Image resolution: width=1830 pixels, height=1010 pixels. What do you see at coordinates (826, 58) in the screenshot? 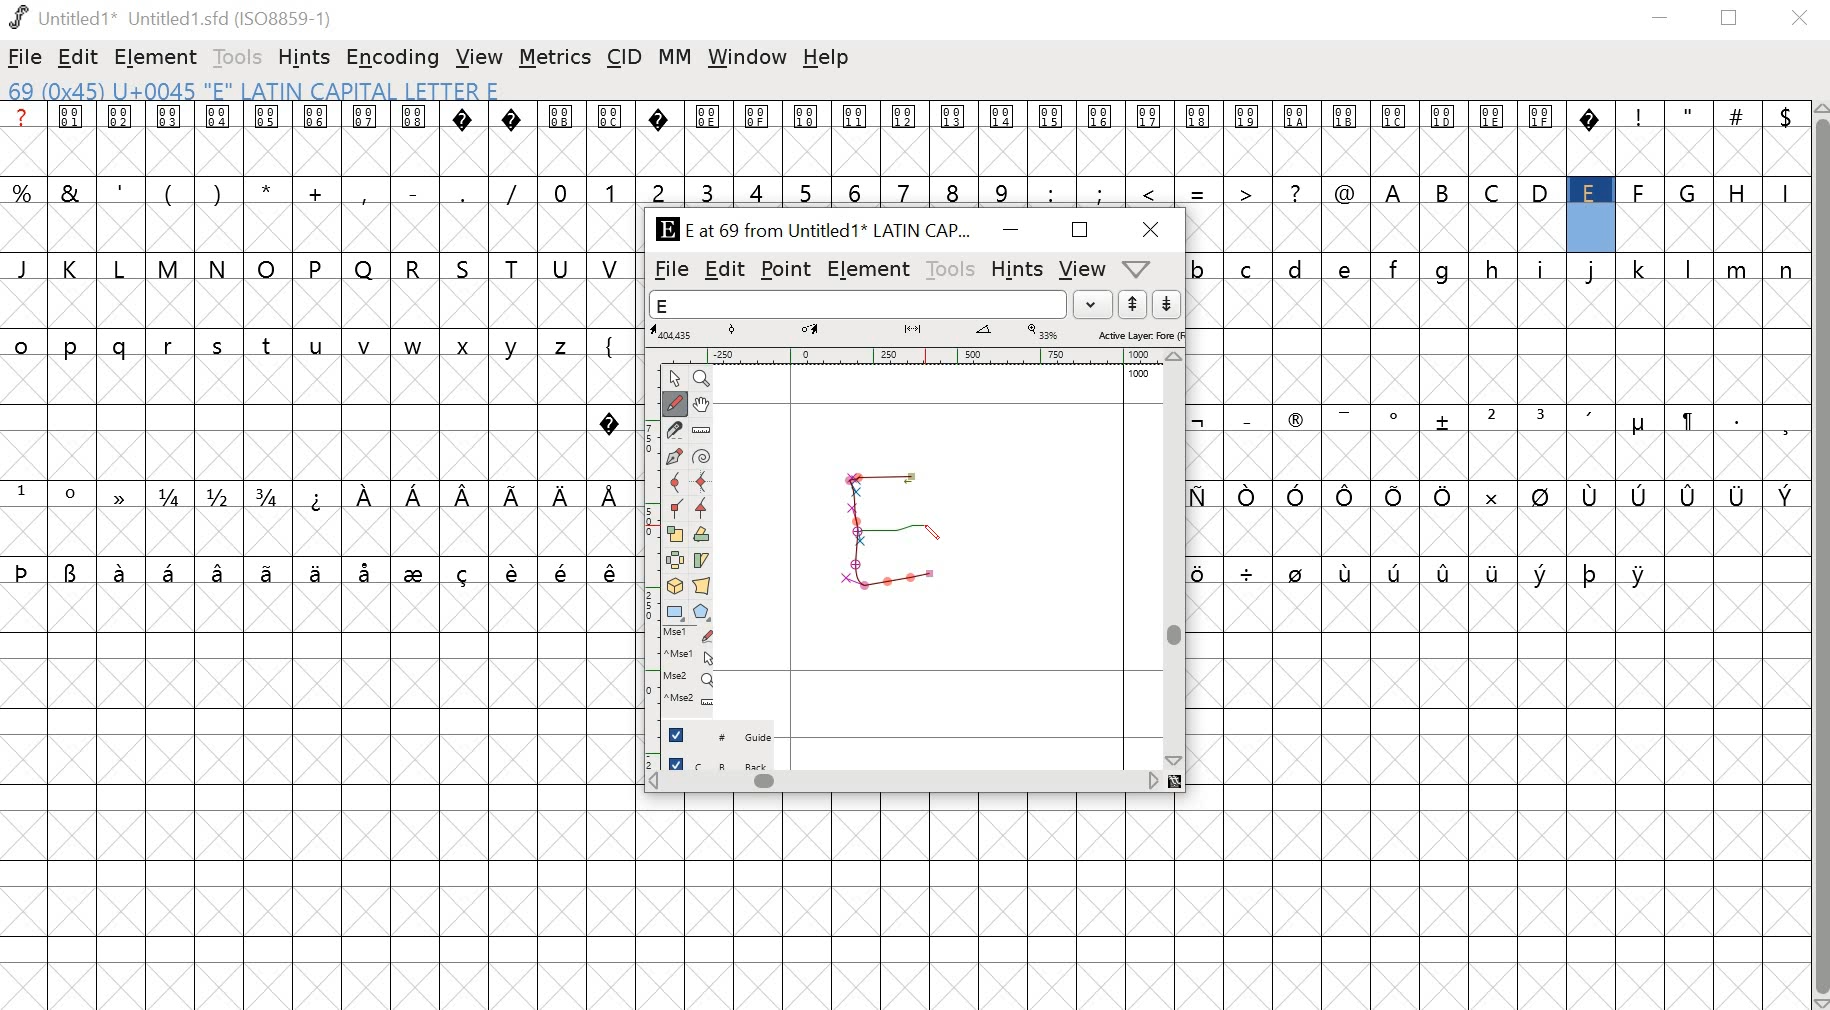
I see `help` at bounding box center [826, 58].